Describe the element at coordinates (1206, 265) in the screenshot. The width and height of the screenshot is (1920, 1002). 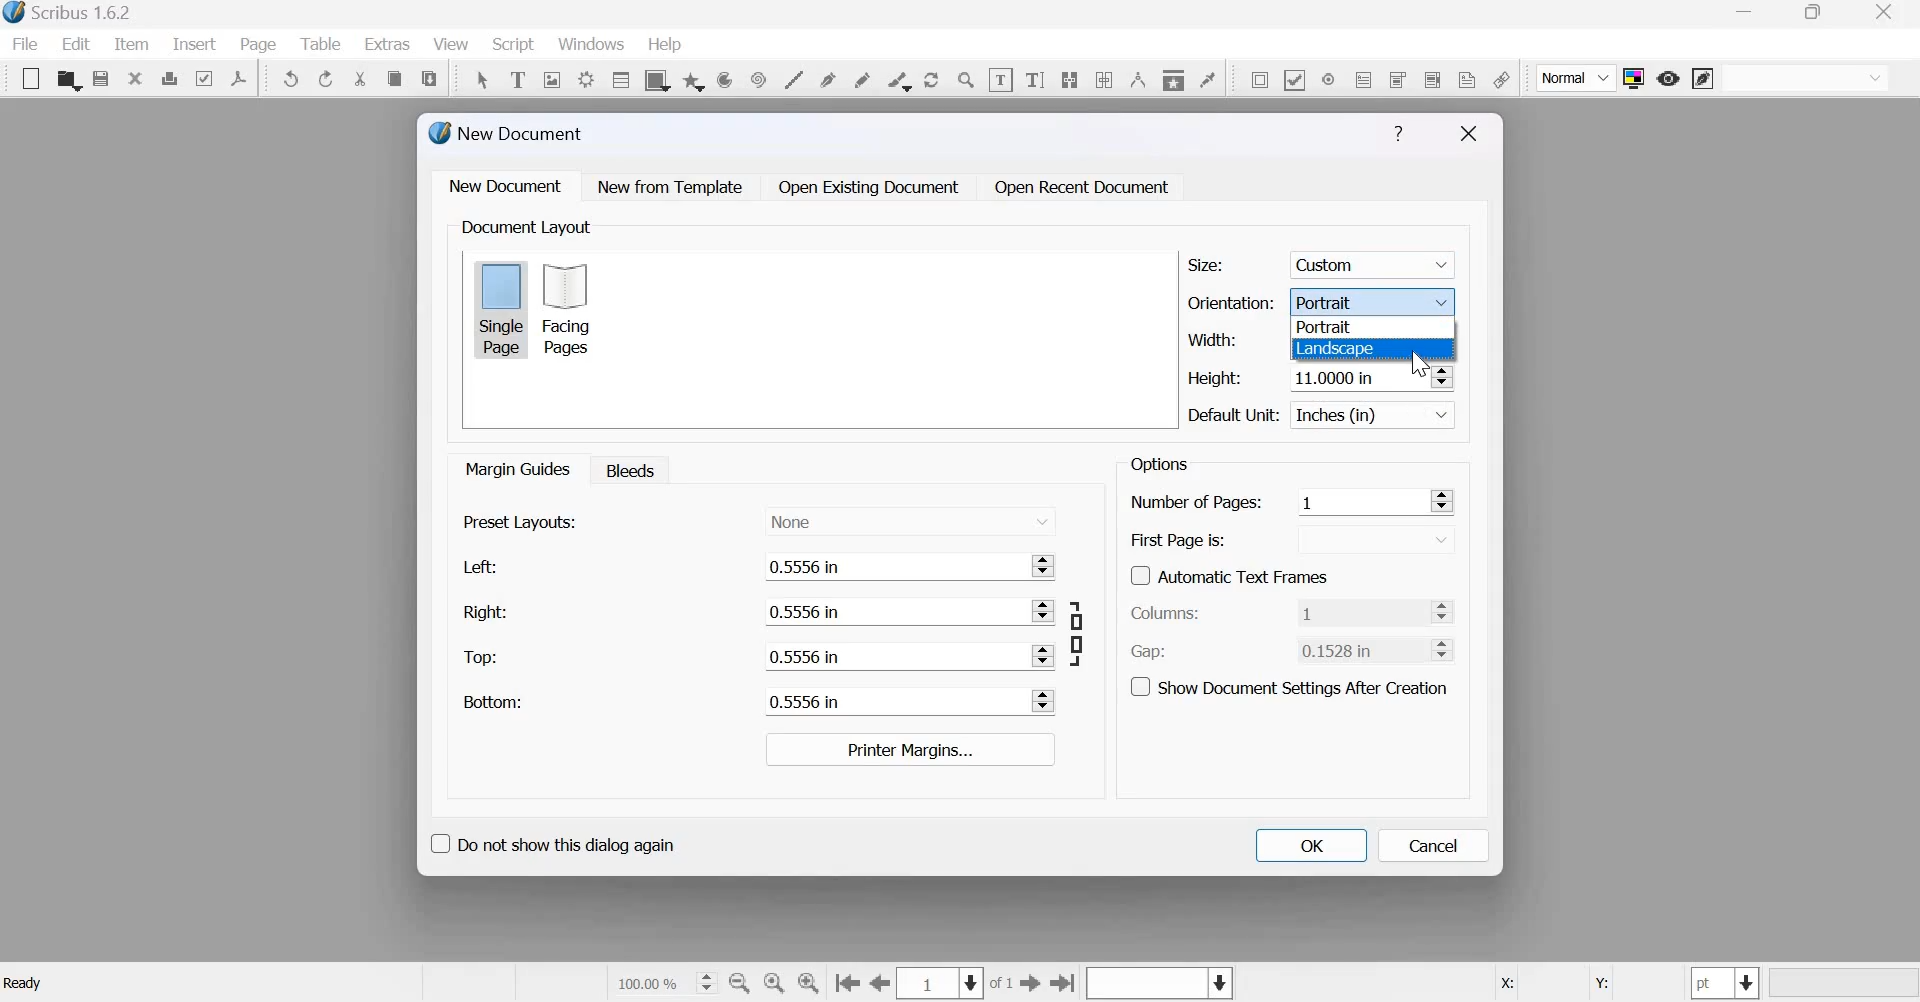
I see `Size: ` at that location.